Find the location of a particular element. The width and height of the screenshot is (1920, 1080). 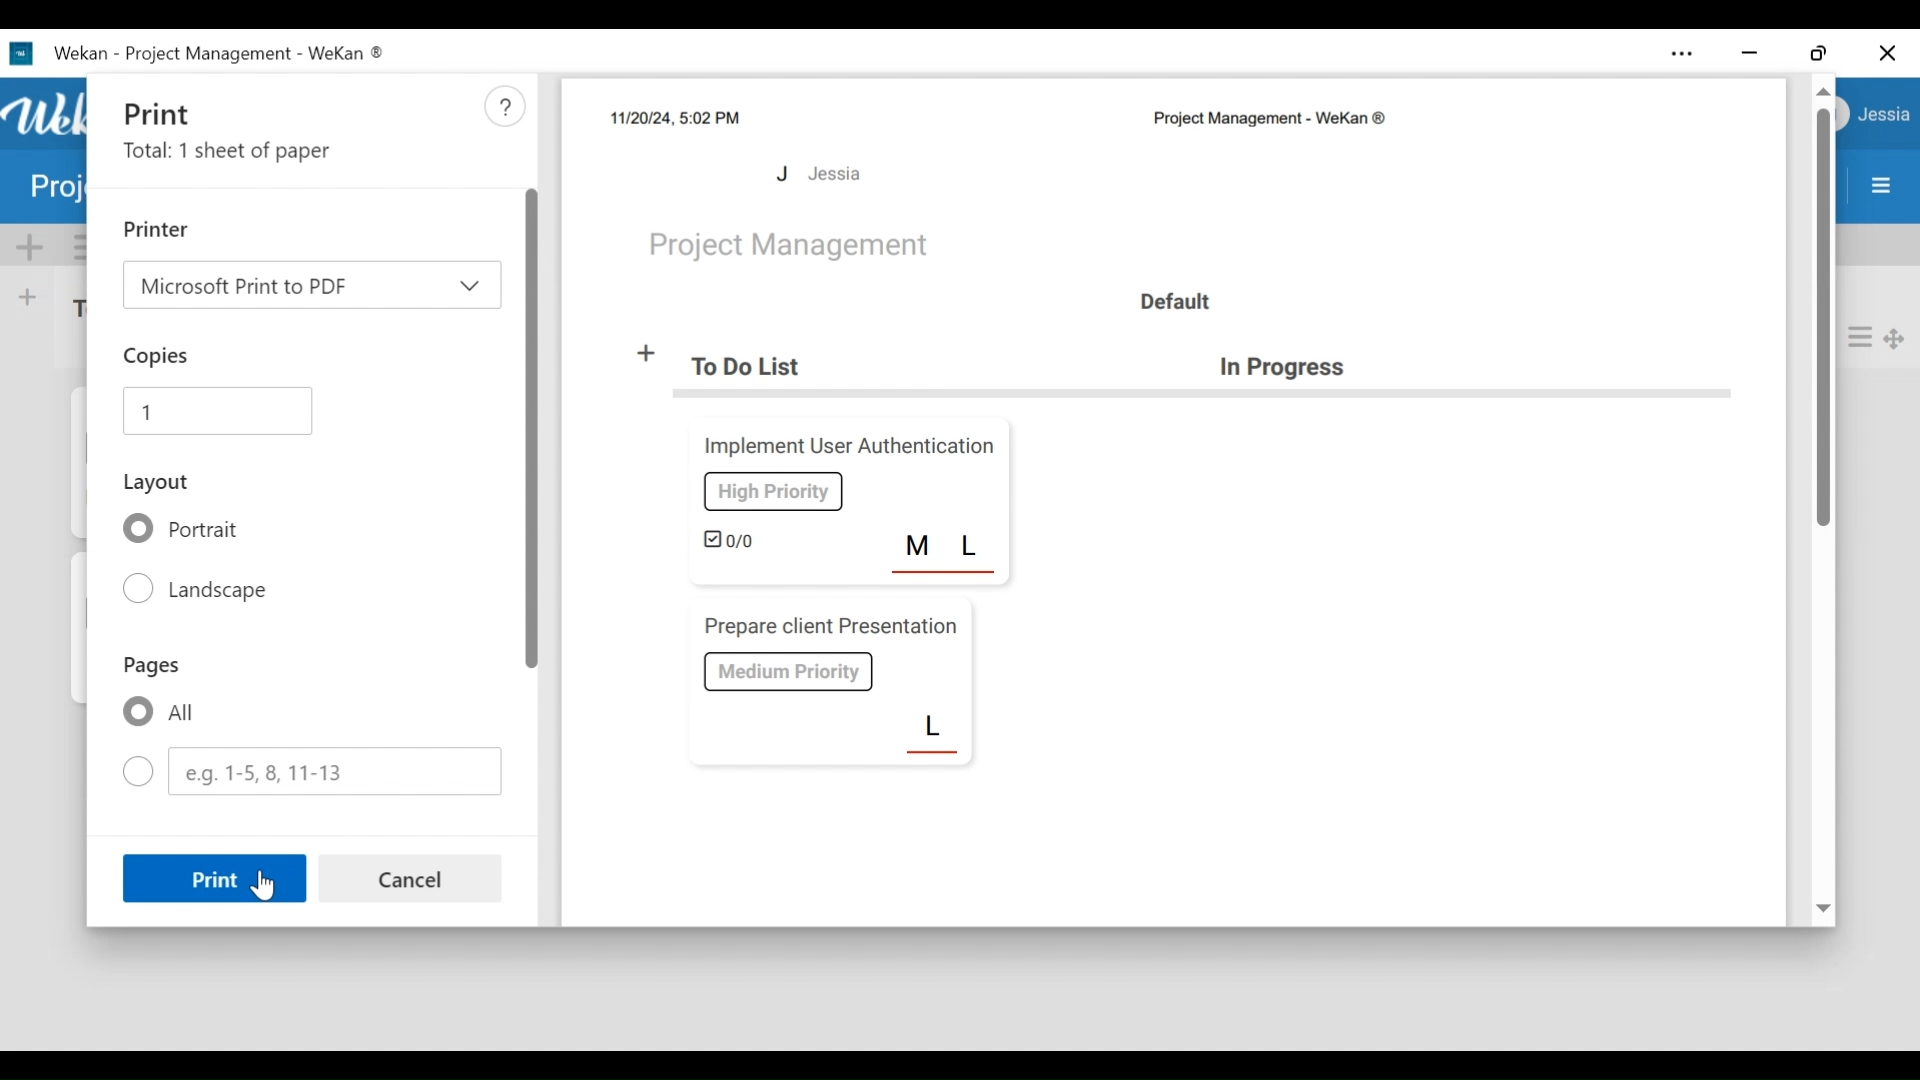

Card title is located at coordinates (827, 626).